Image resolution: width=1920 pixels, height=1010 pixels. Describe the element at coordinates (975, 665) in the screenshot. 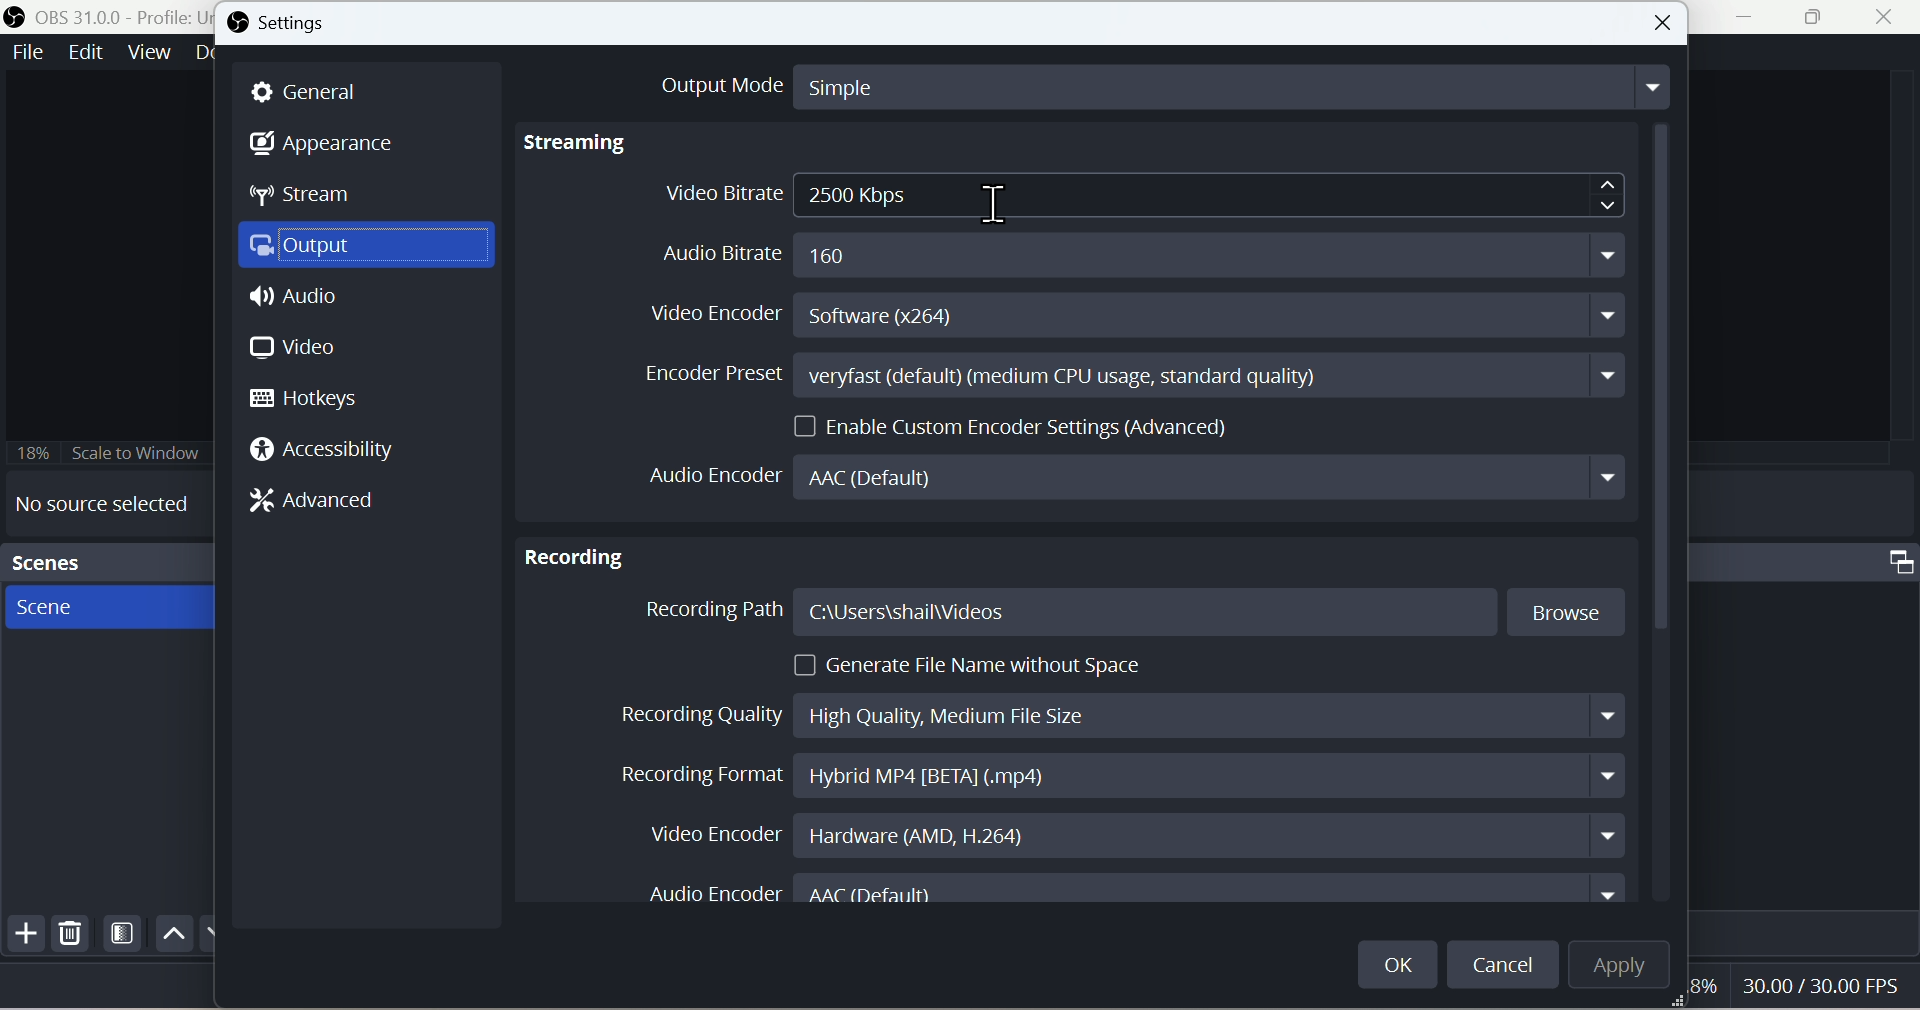

I see `Generate File Name without Space` at that location.